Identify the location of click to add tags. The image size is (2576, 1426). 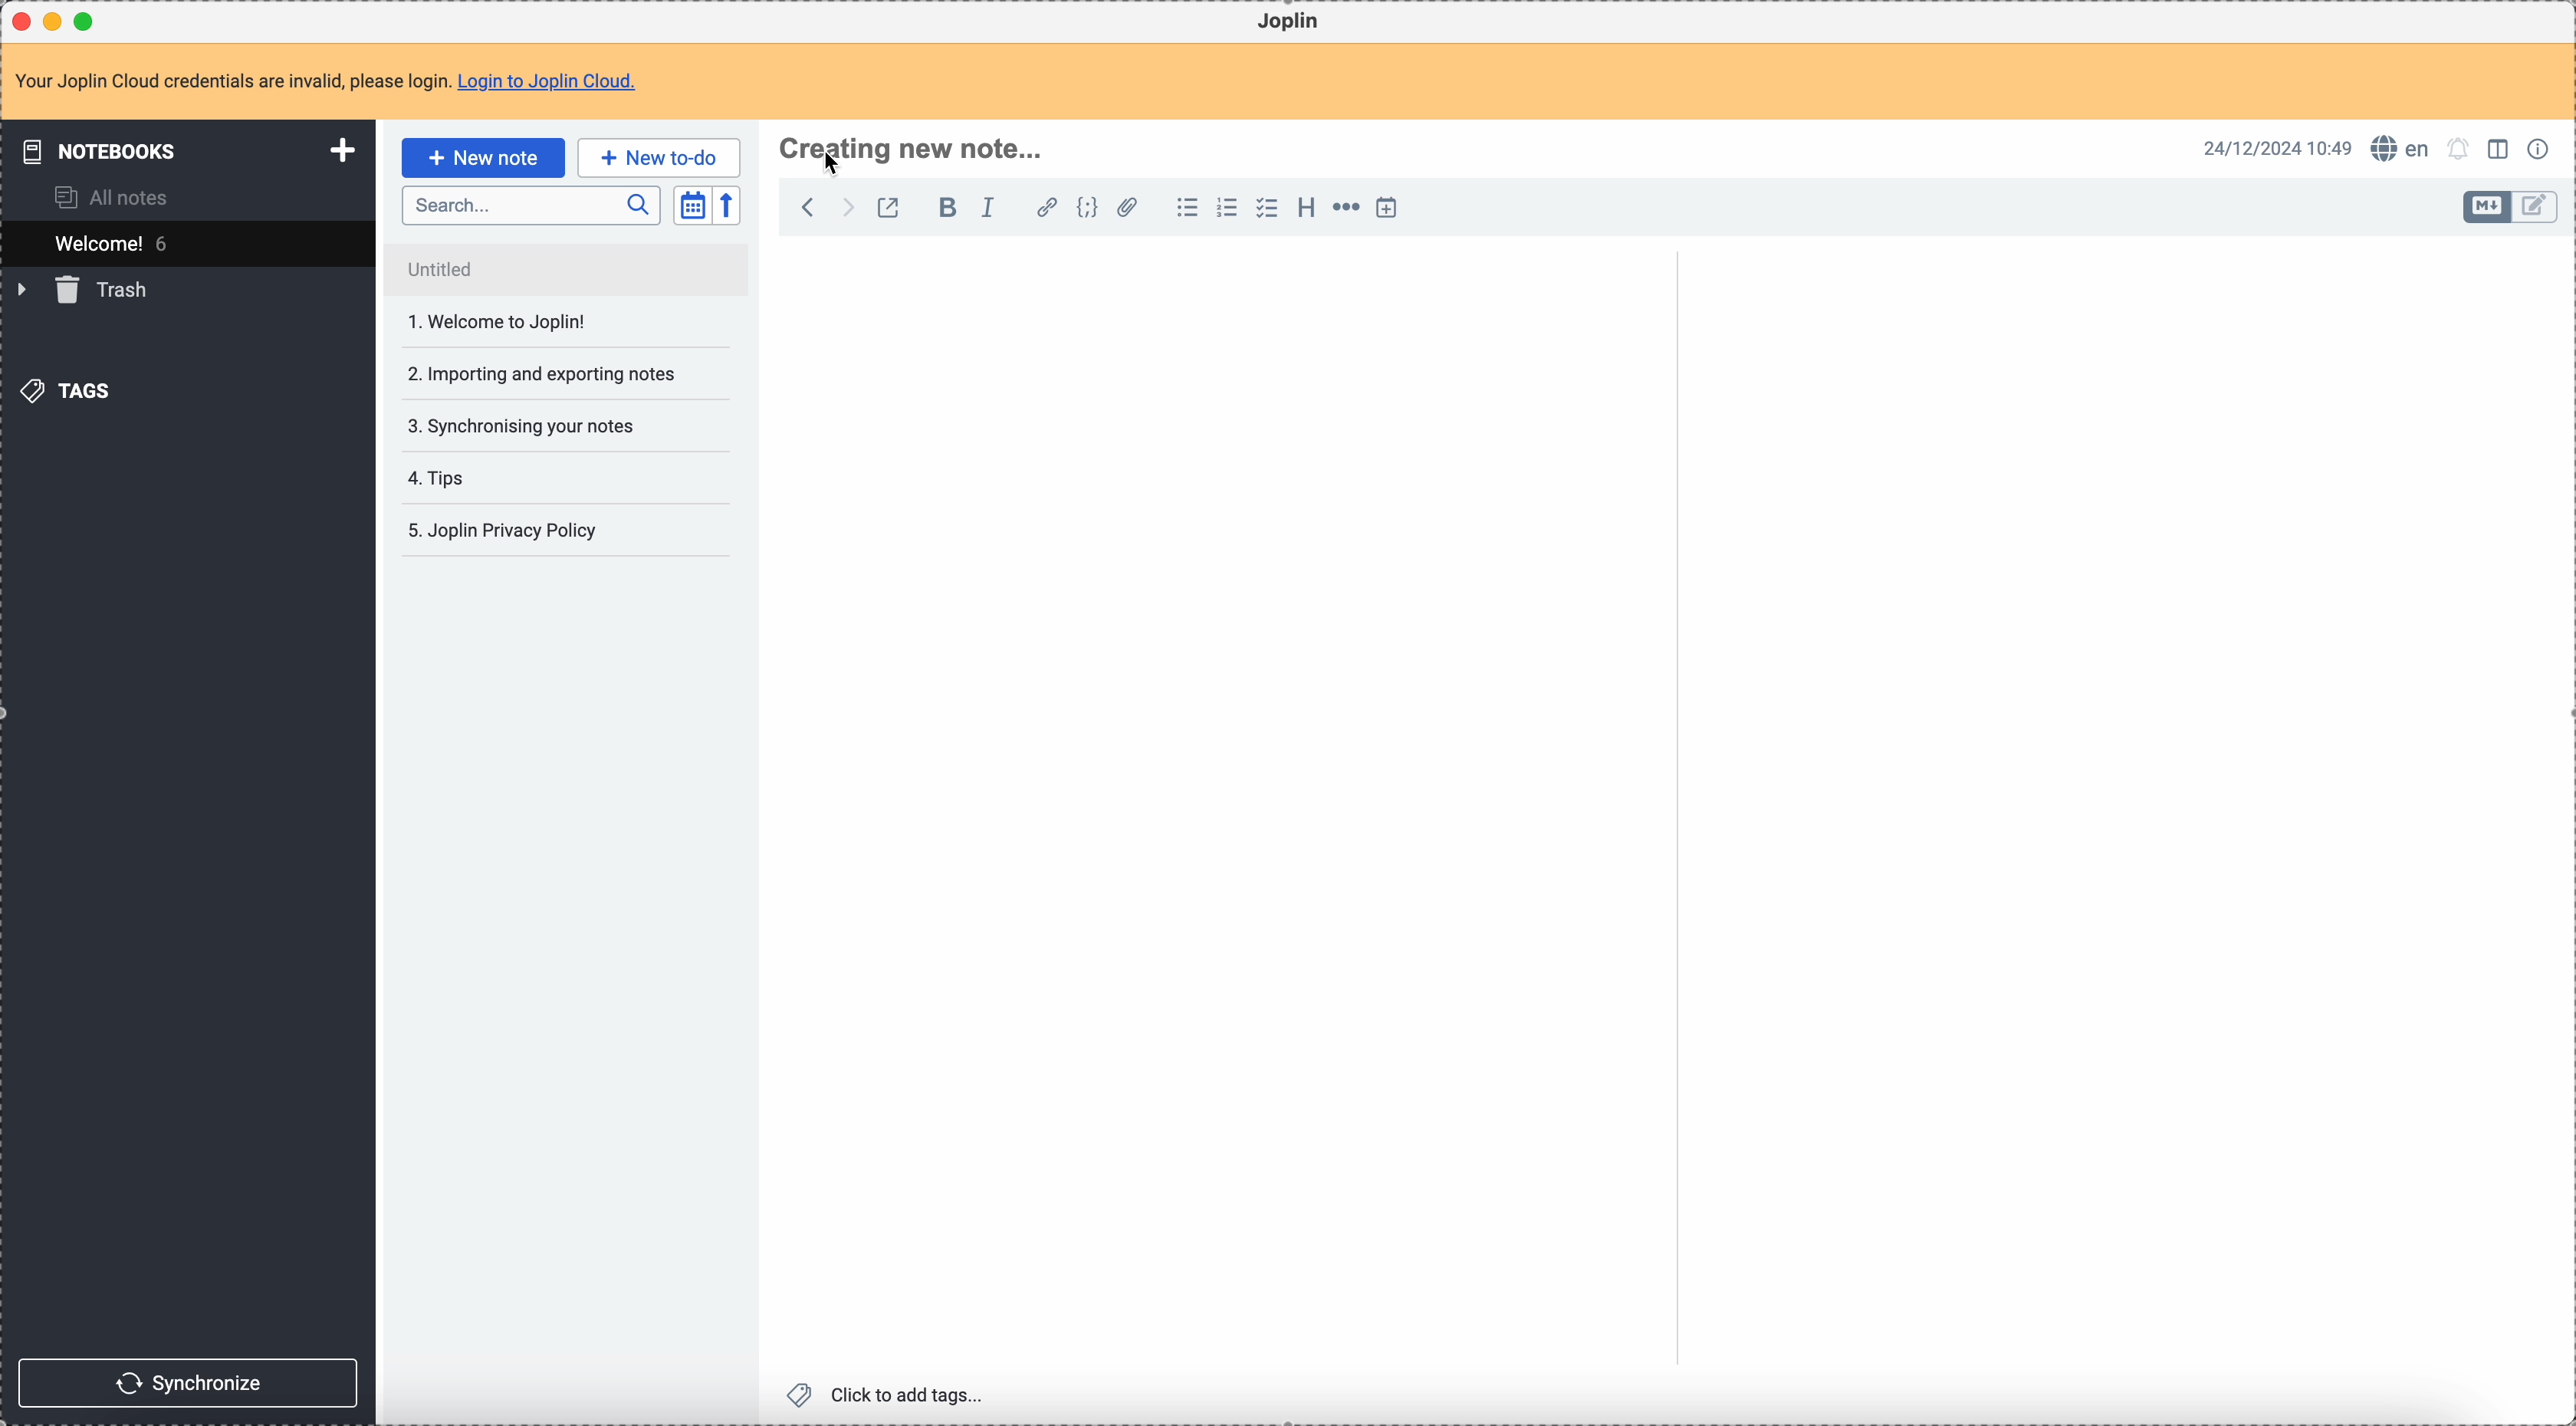
(886, 1394).